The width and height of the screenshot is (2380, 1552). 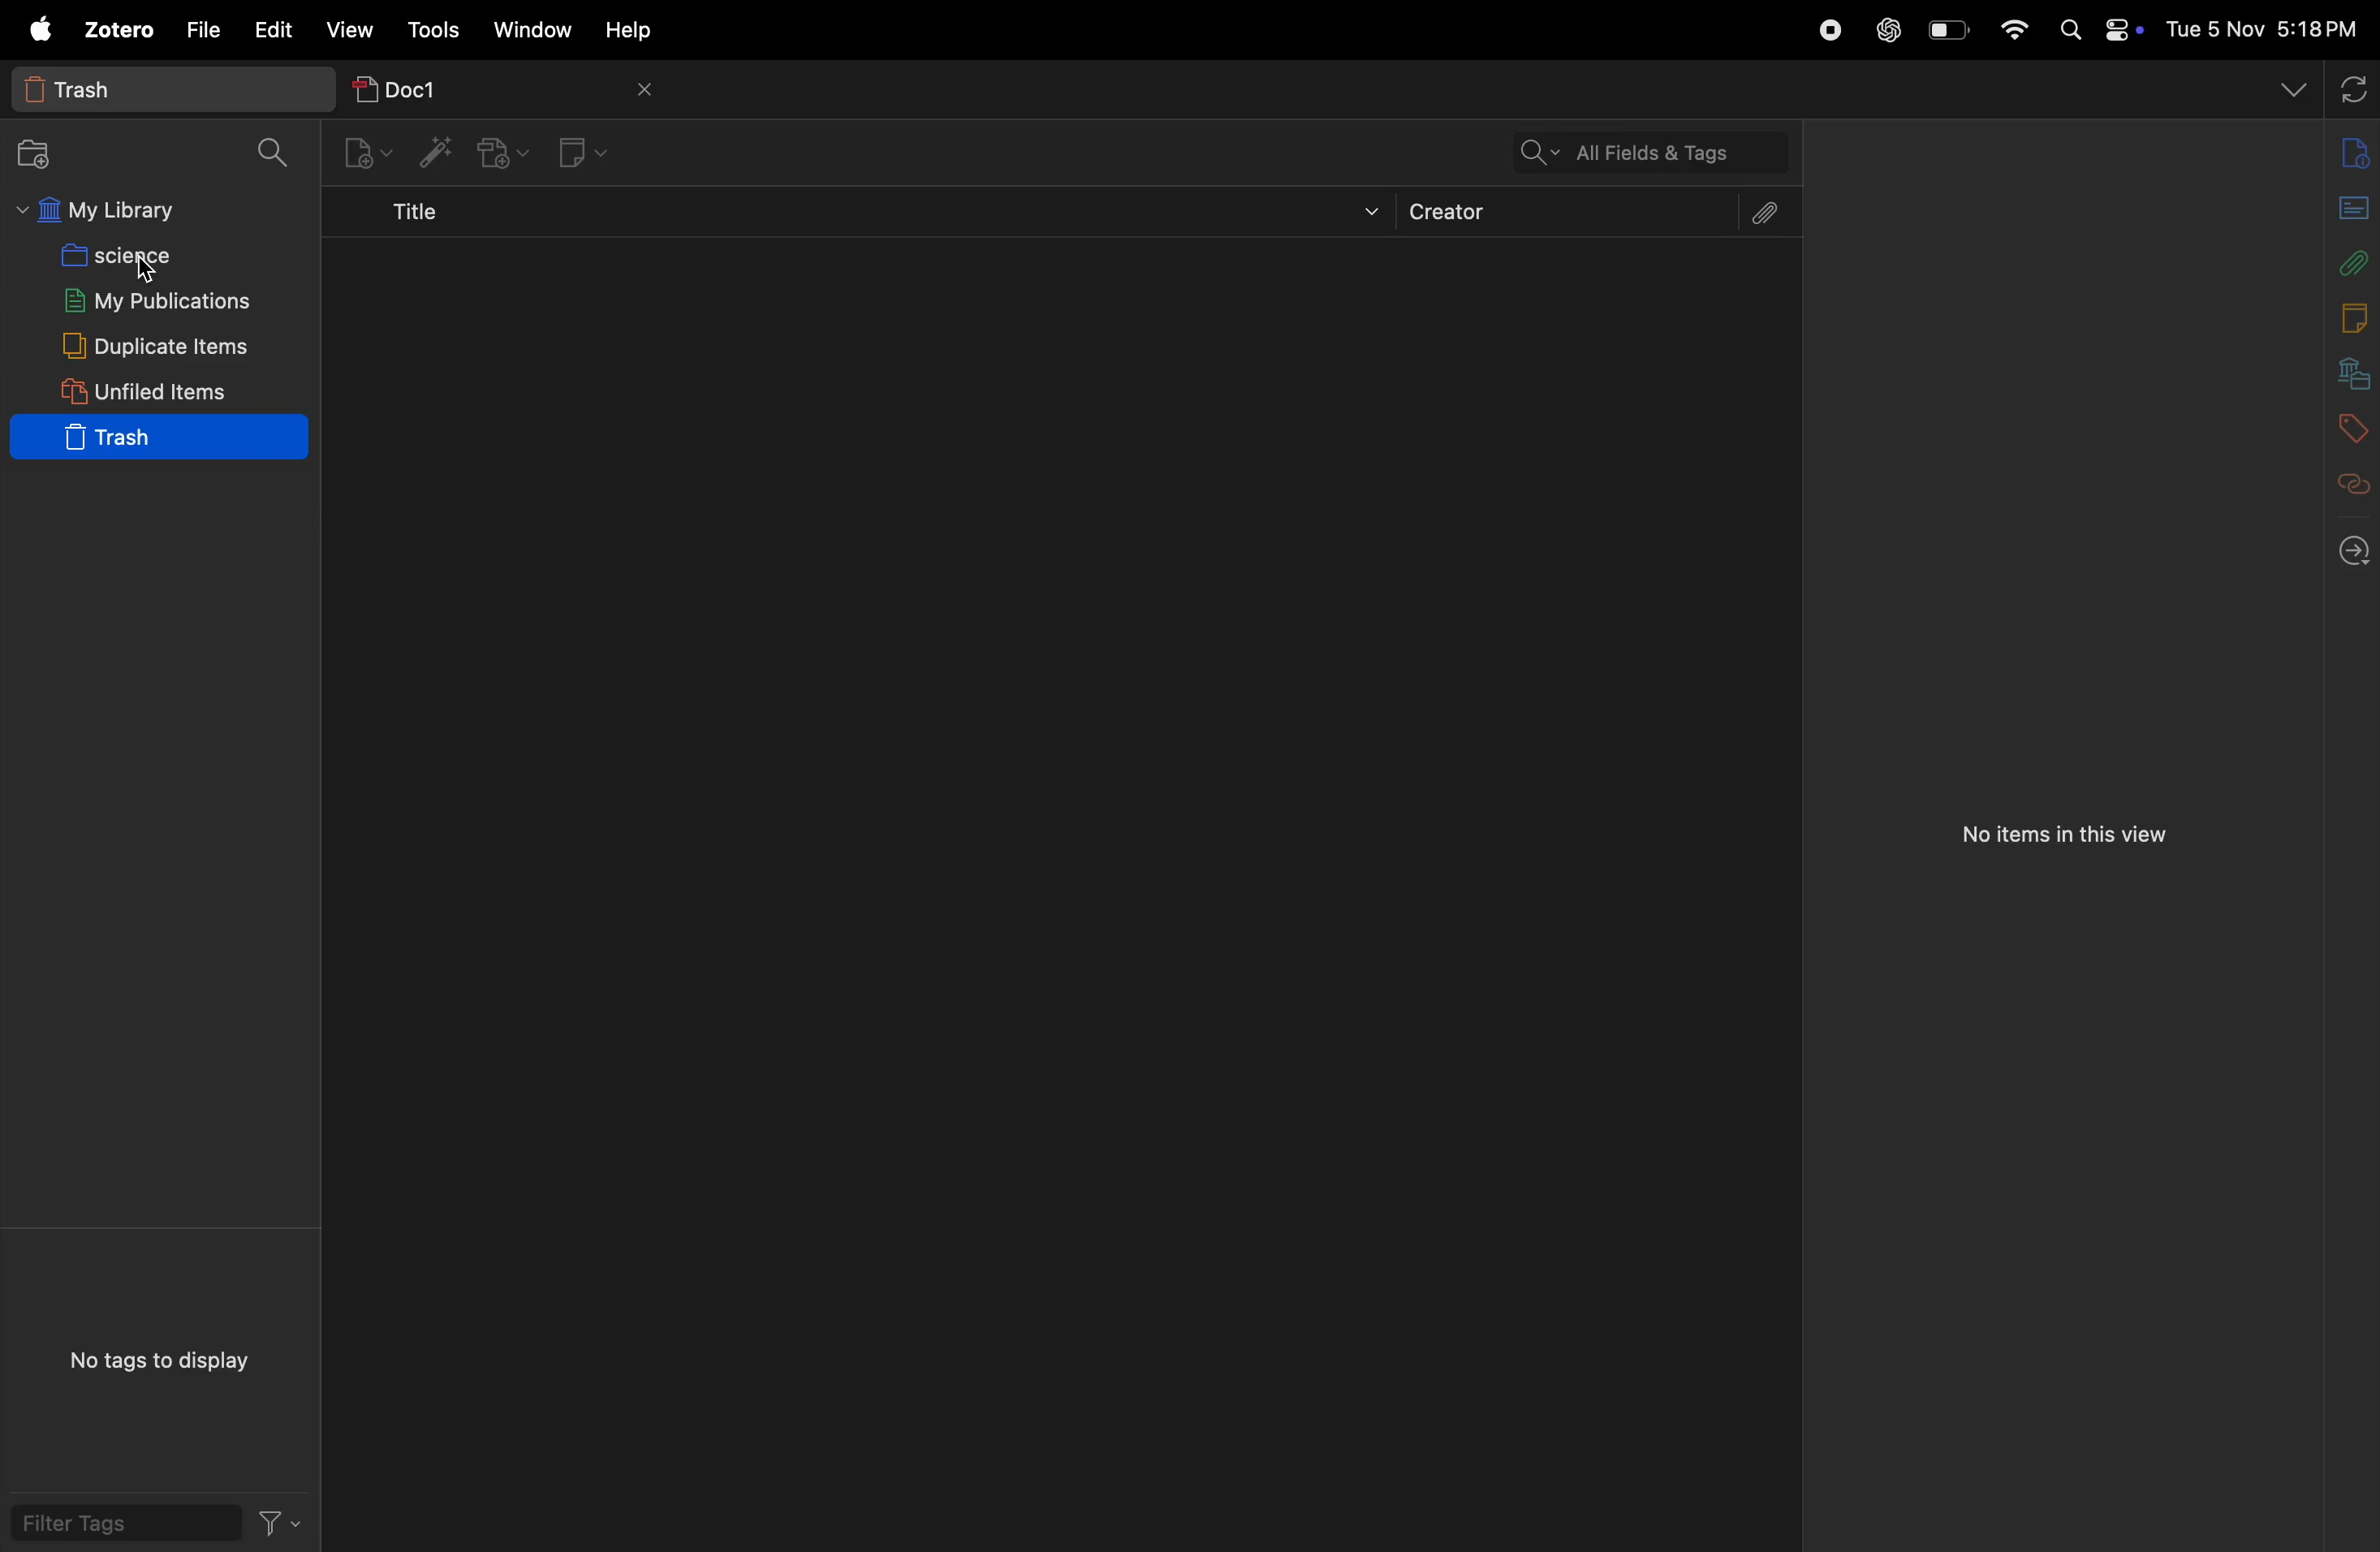 What do you see at coordinates (1759, 216) in the screenshot?
I see `attachments` at bounding box center [1759, 216].